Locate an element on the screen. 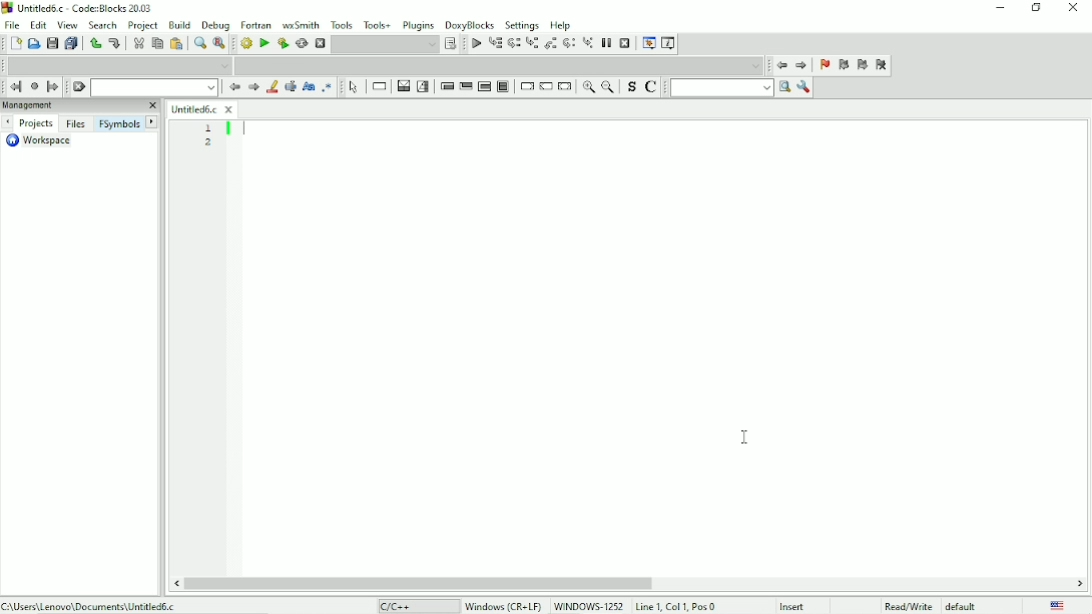 The width and height of the screenshot is (1092, 614). Instruction is located at coordinates (379, 87).